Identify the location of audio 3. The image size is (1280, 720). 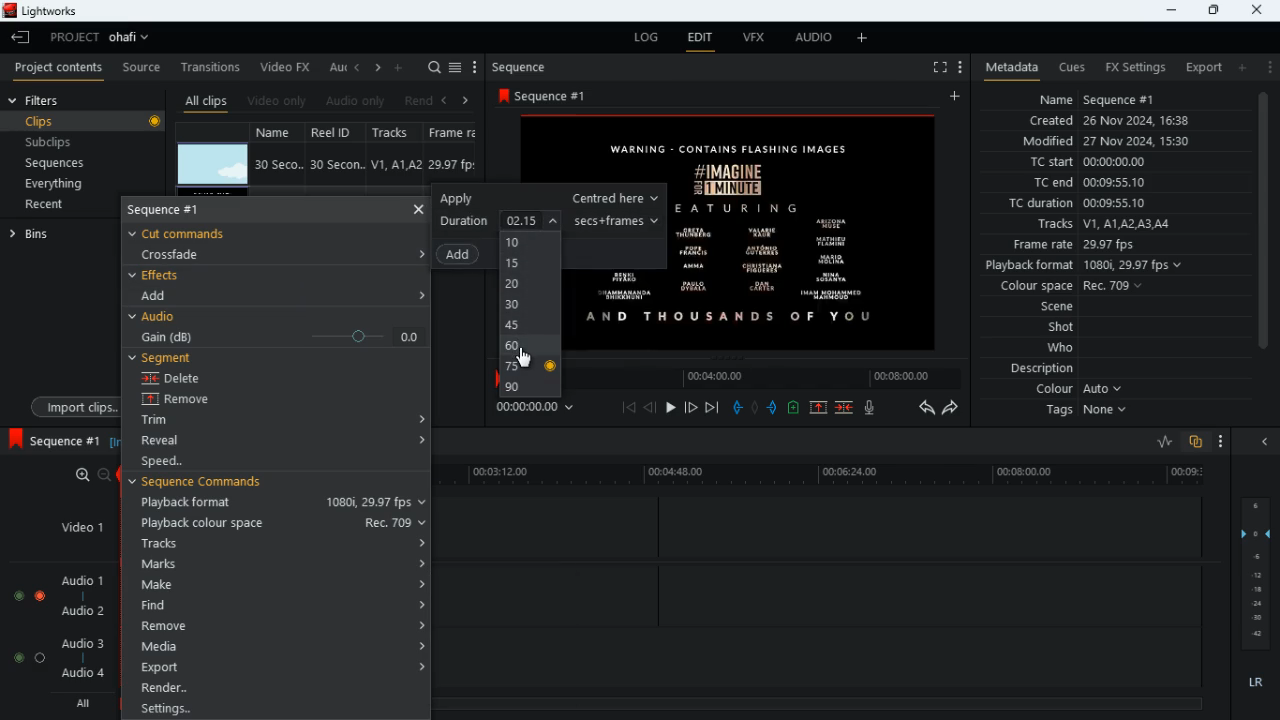
(78, 642).